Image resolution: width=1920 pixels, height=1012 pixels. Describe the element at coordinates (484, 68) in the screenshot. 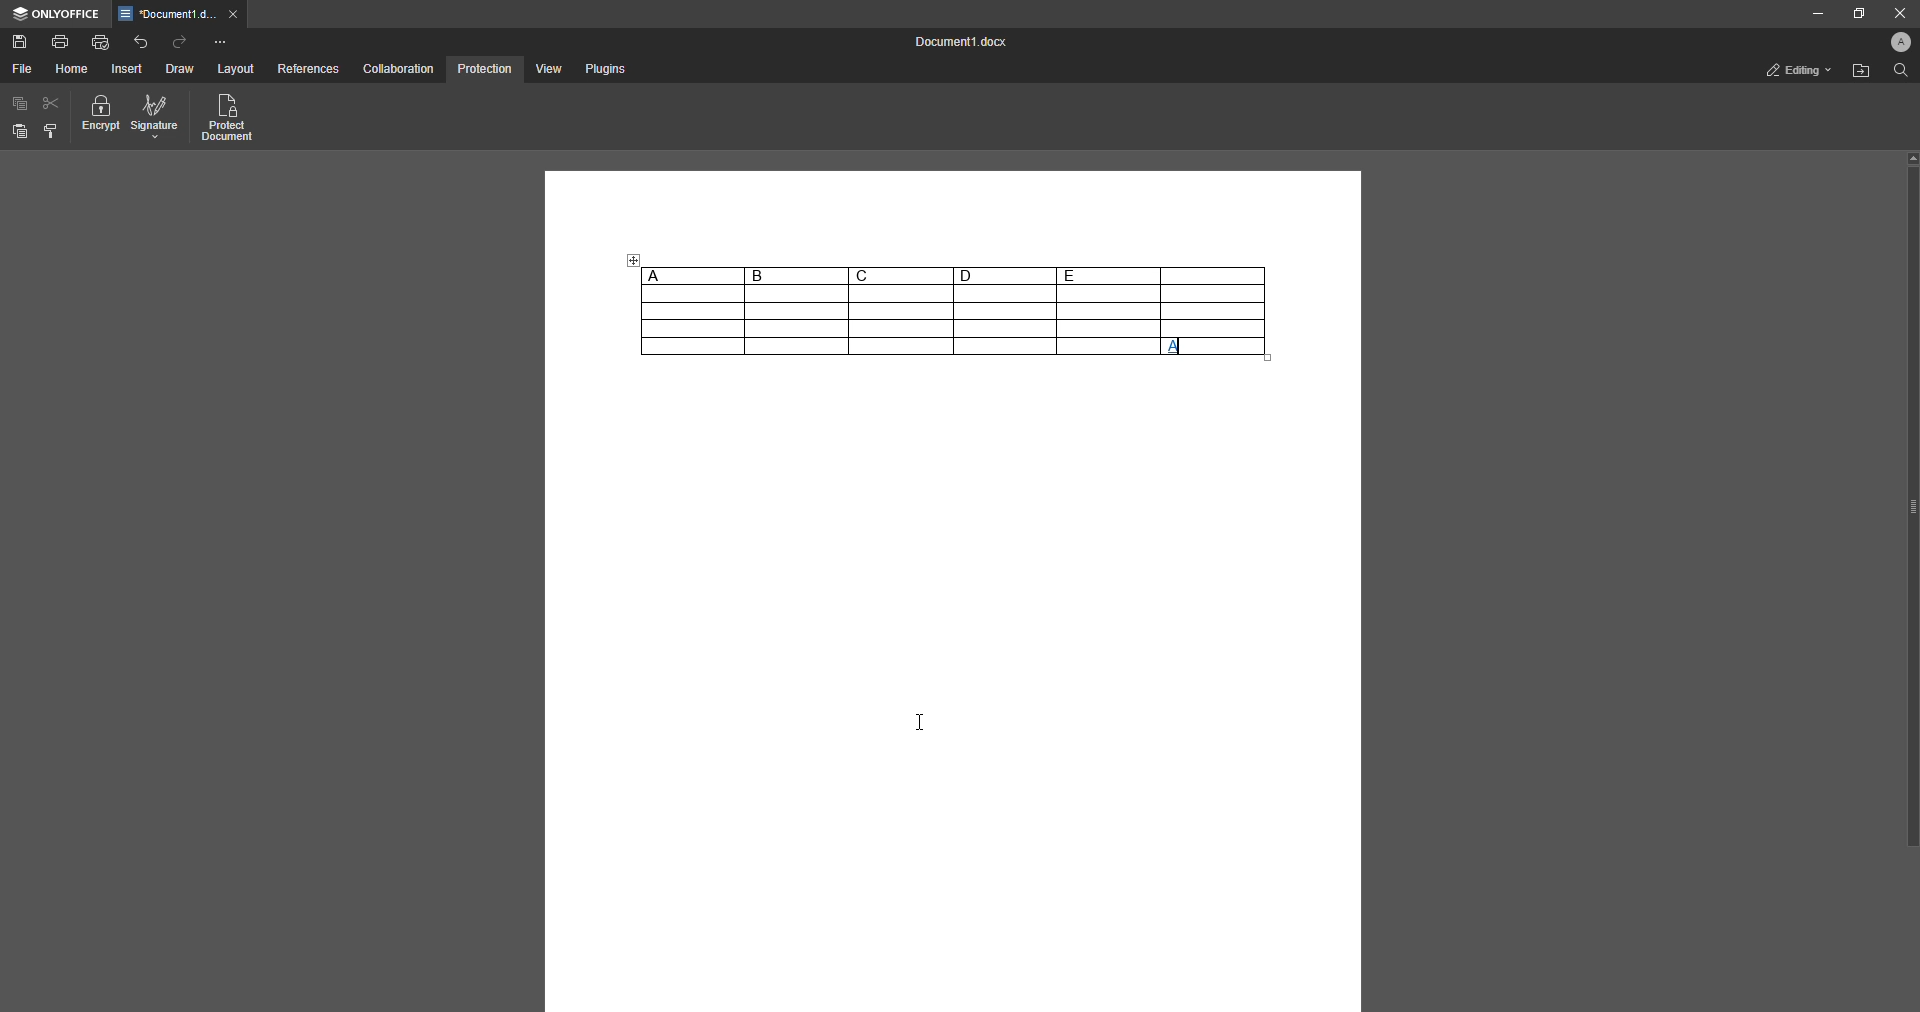

I see `Protection` at that location.